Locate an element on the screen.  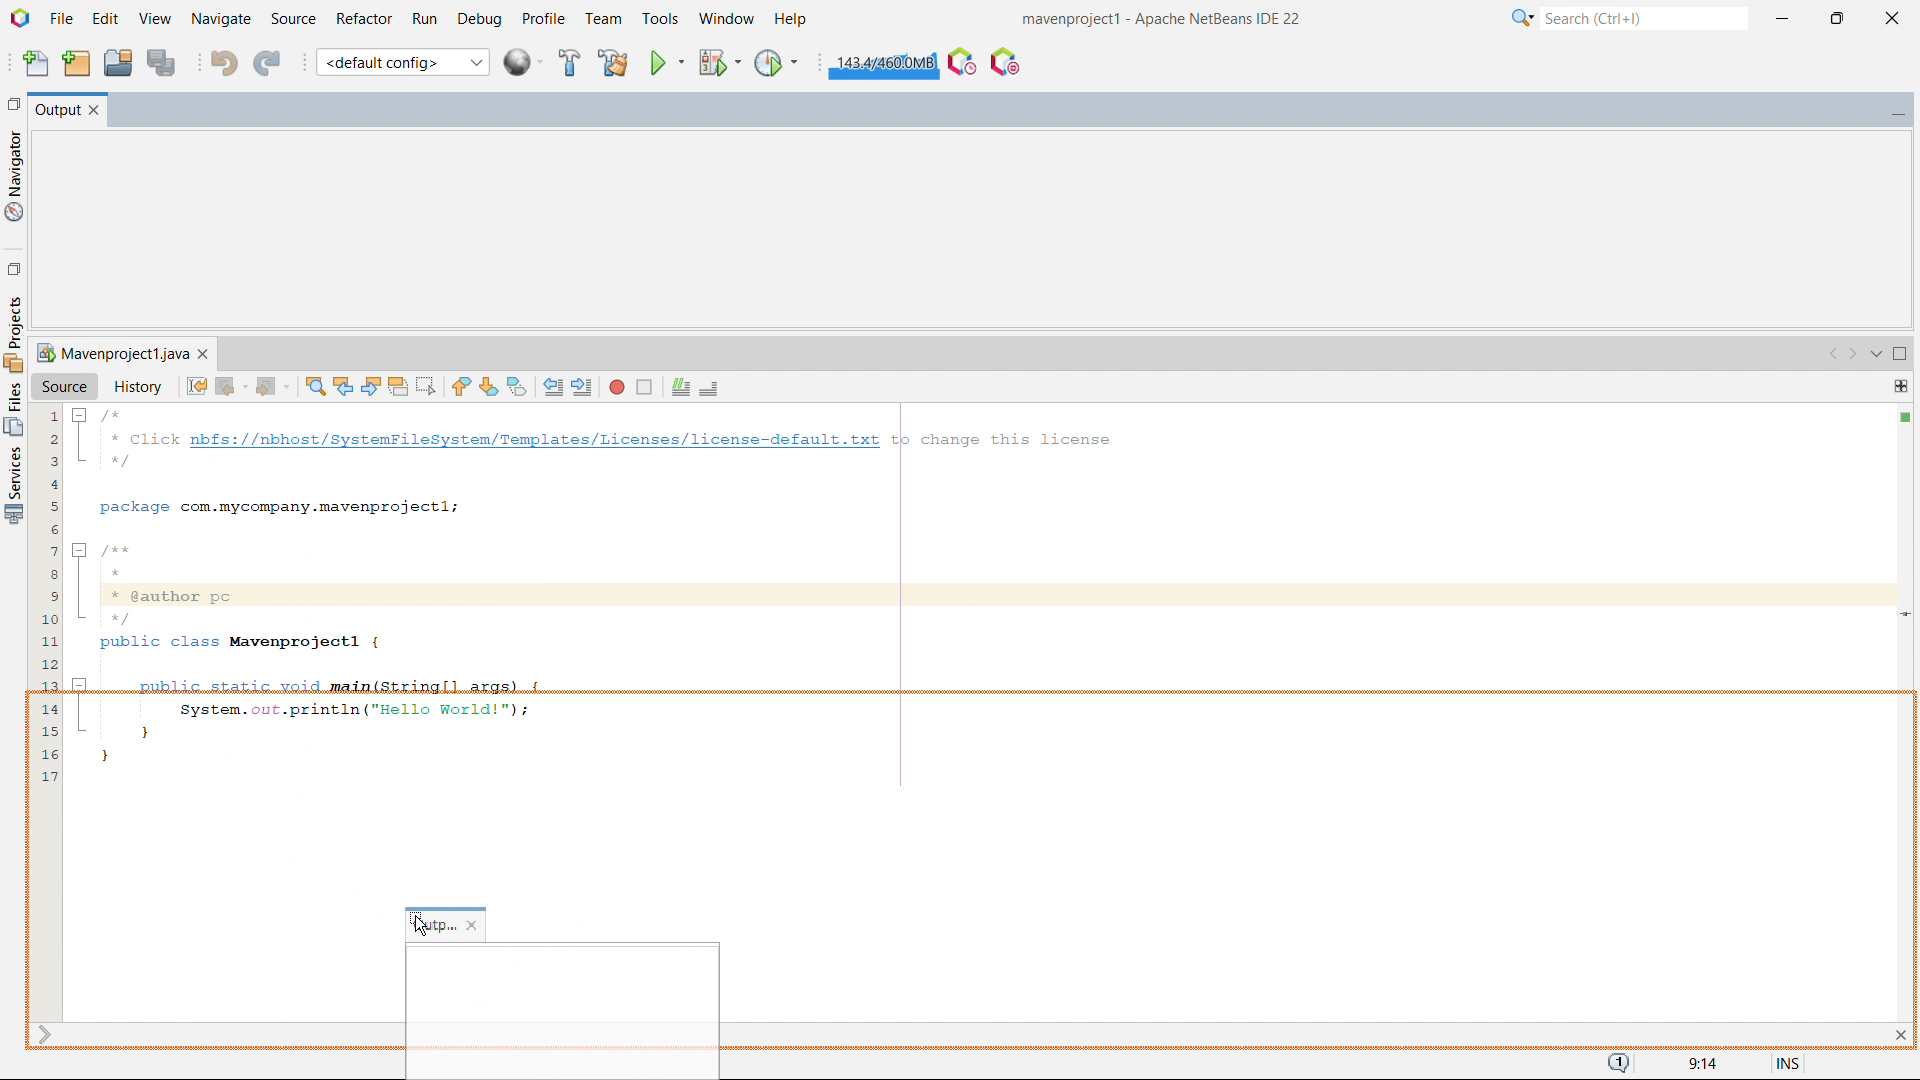
source is located at coordinates (294, 20).